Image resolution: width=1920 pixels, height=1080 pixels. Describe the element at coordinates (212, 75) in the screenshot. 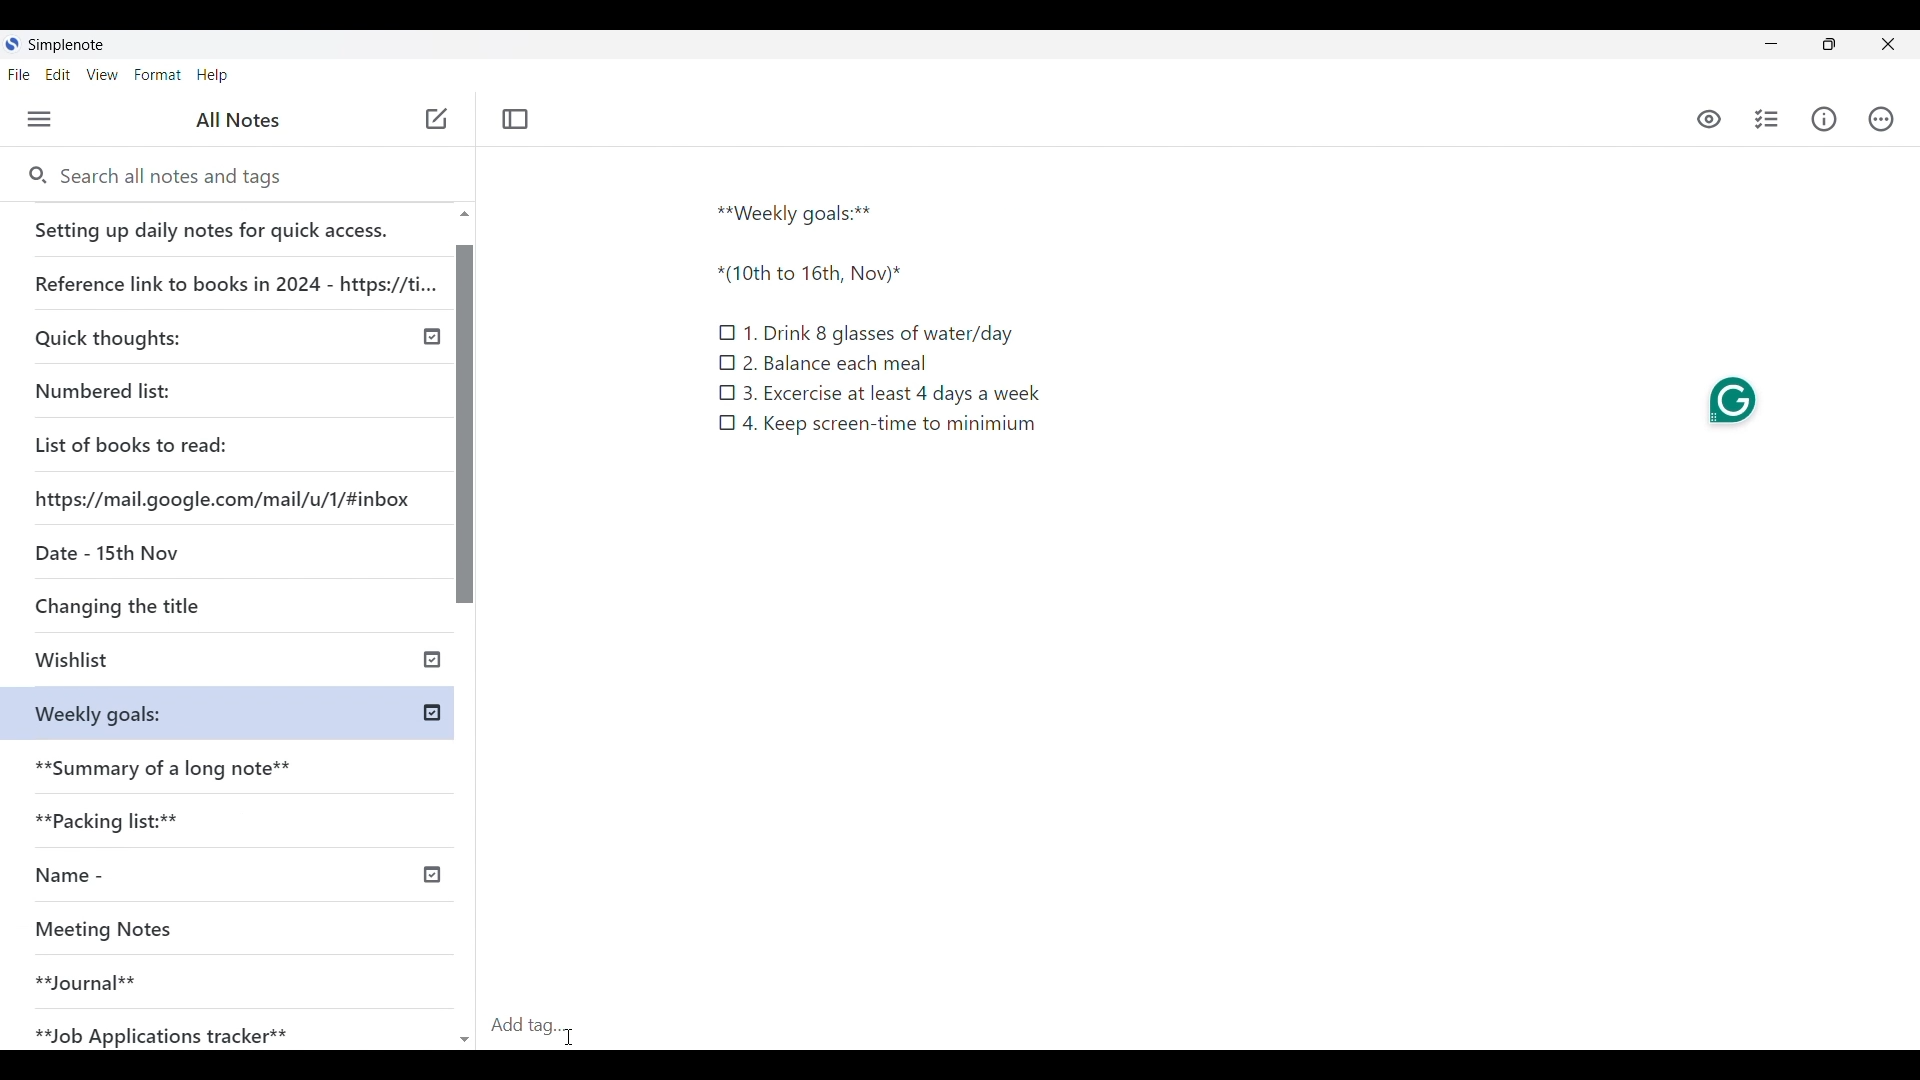

I see `Help menu` at that location.